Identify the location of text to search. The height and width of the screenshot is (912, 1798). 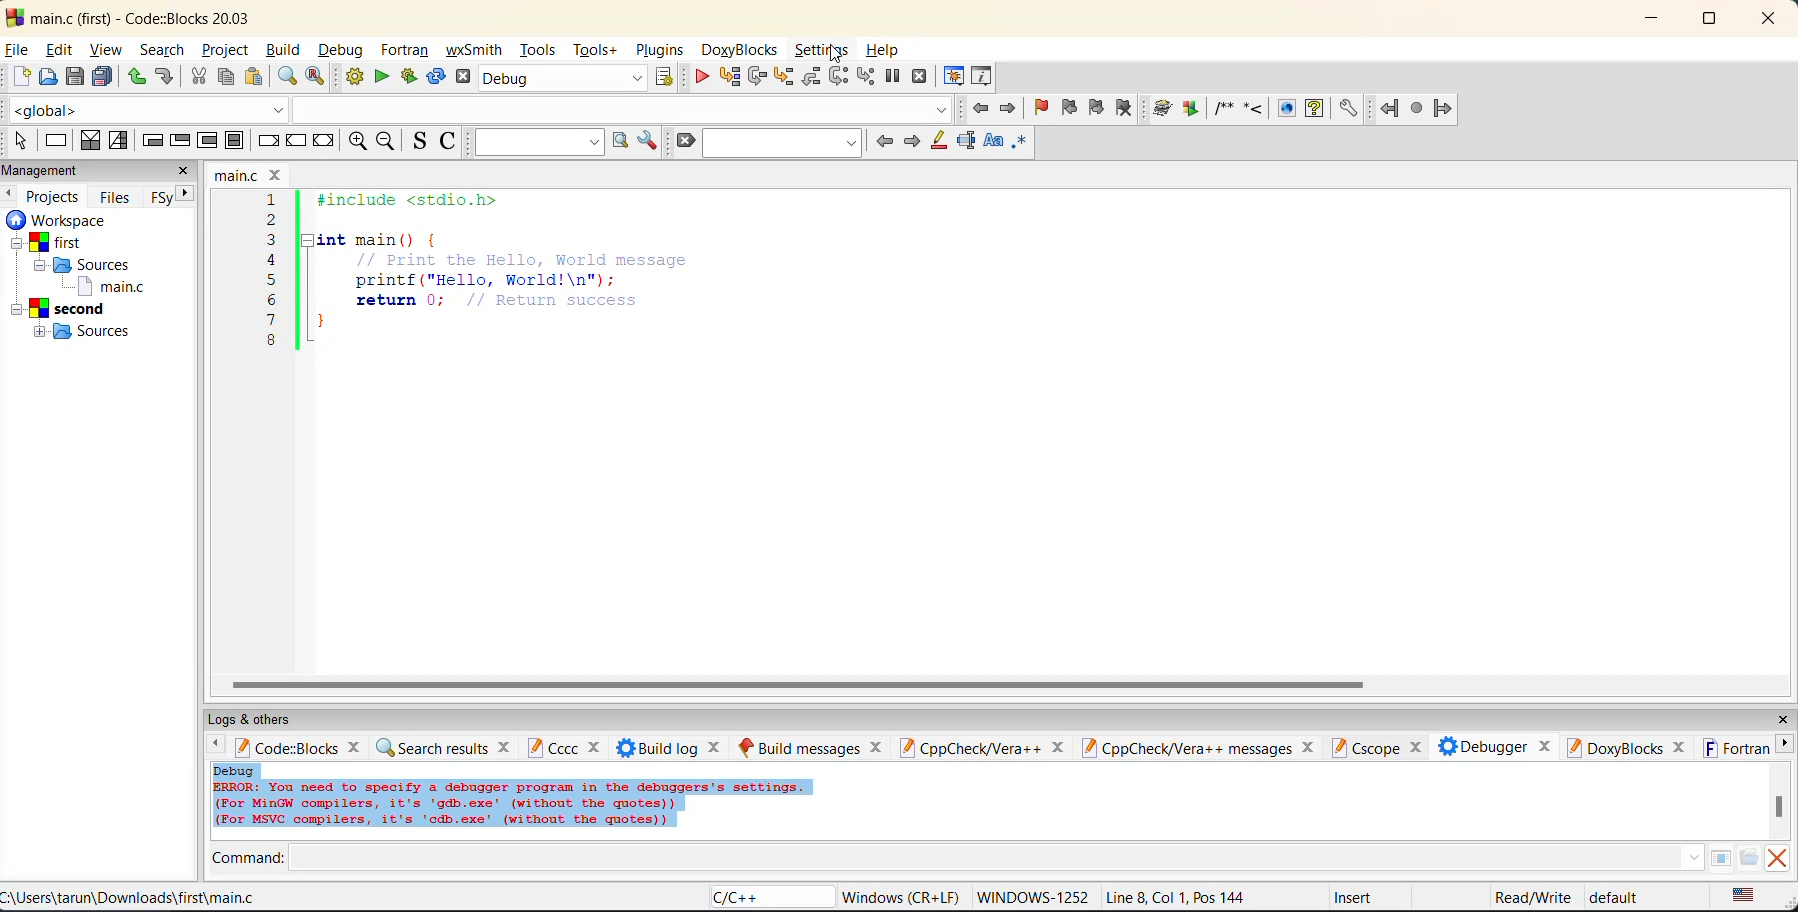
(542, 142).